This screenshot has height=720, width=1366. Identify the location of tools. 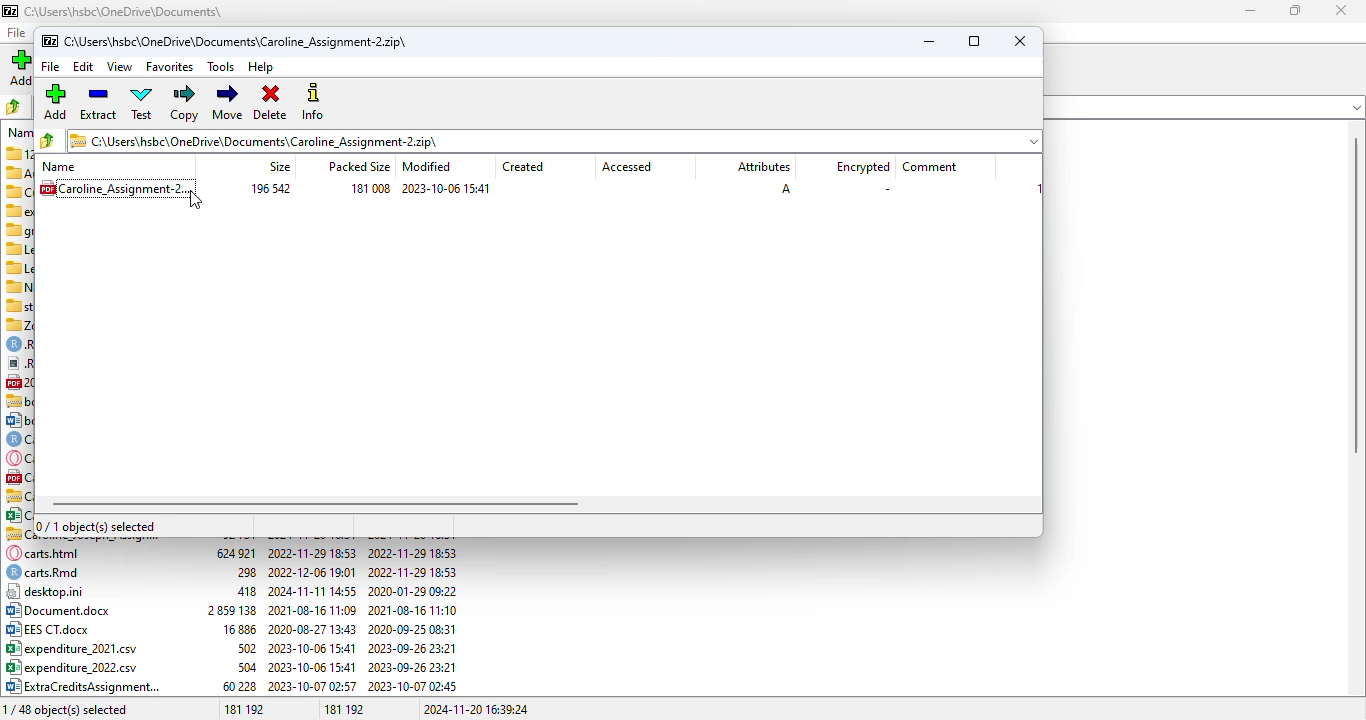
(220, 66).